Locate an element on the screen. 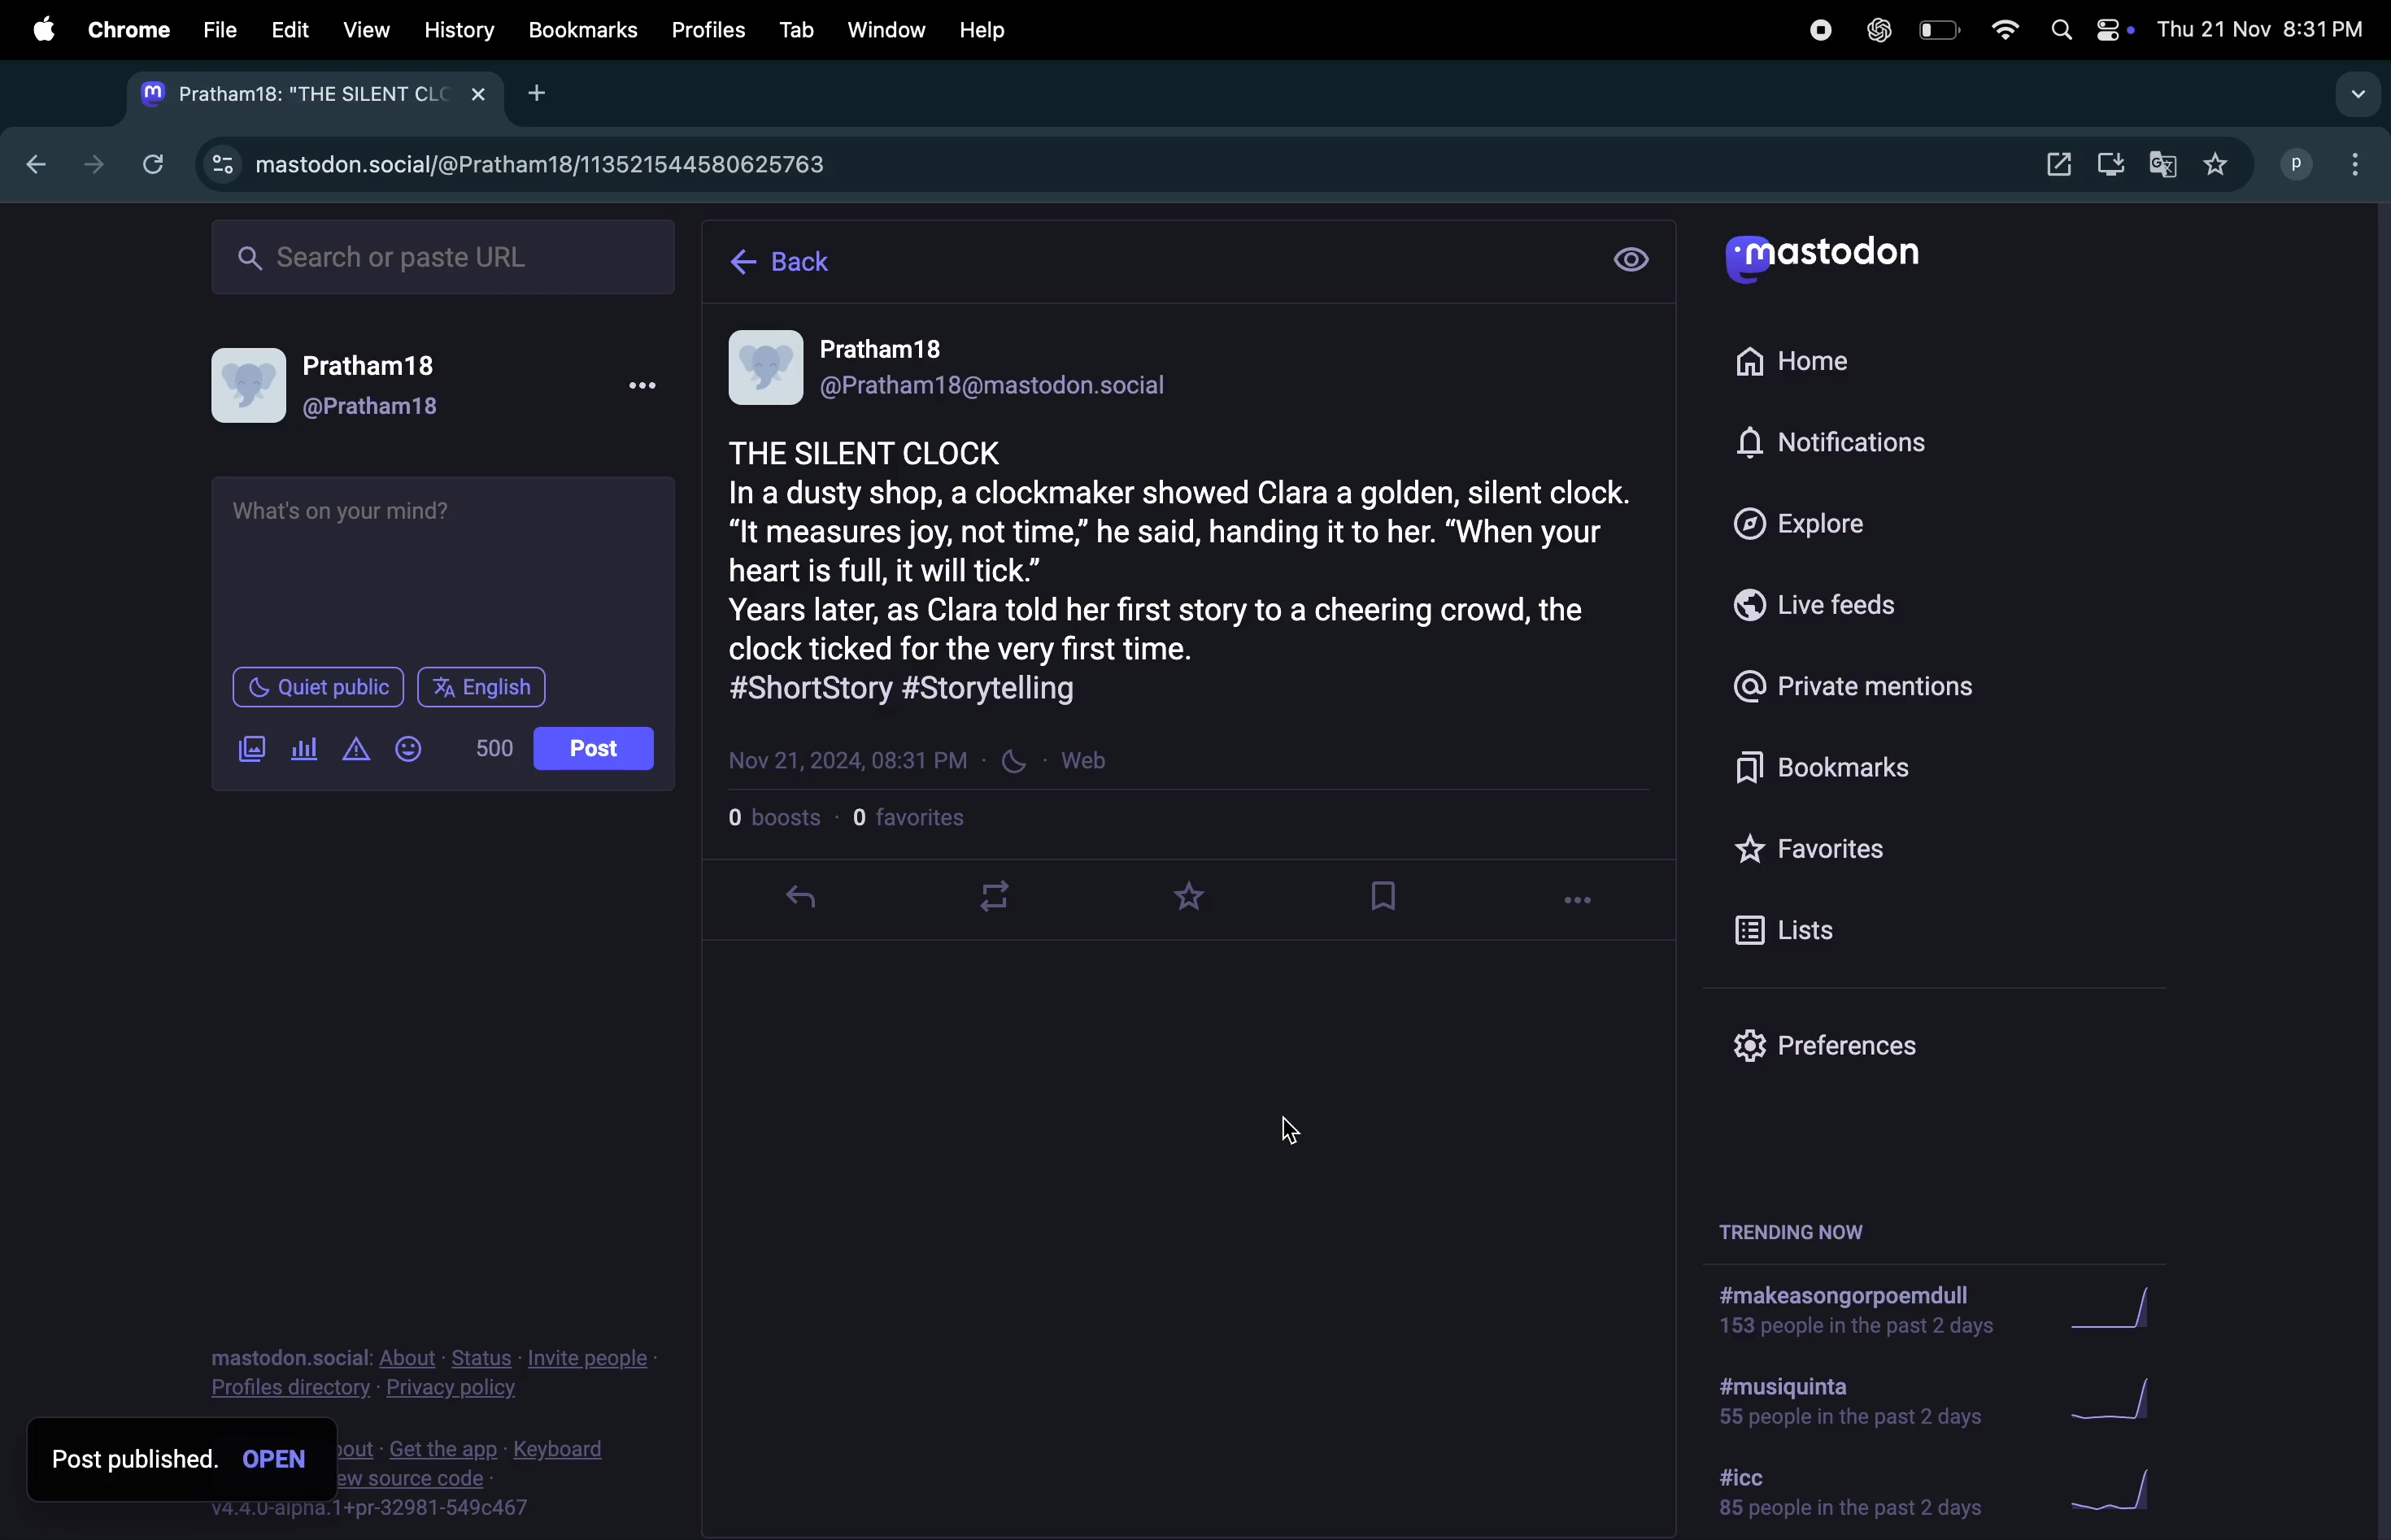 The image size is (2391, 1540). textbox is located at coordinates (440, 565).